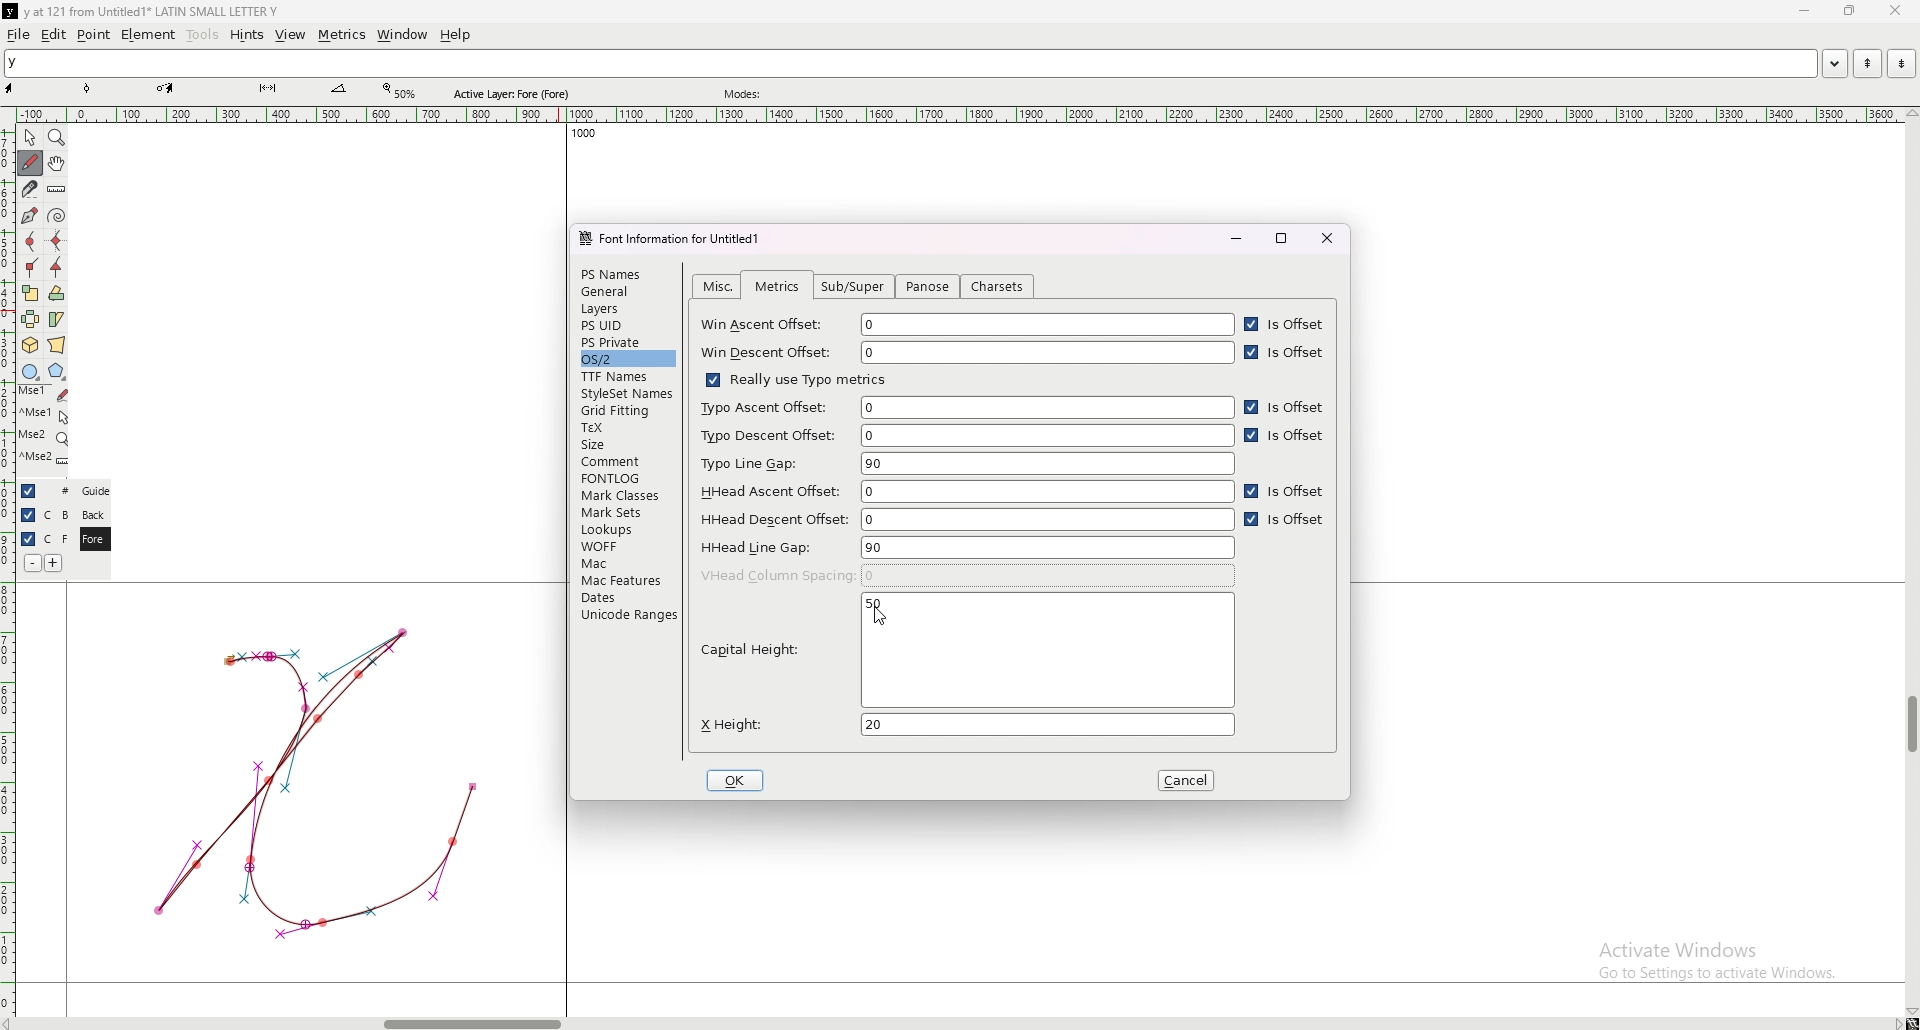  I want to click on flip the selection, so click(31, 319).